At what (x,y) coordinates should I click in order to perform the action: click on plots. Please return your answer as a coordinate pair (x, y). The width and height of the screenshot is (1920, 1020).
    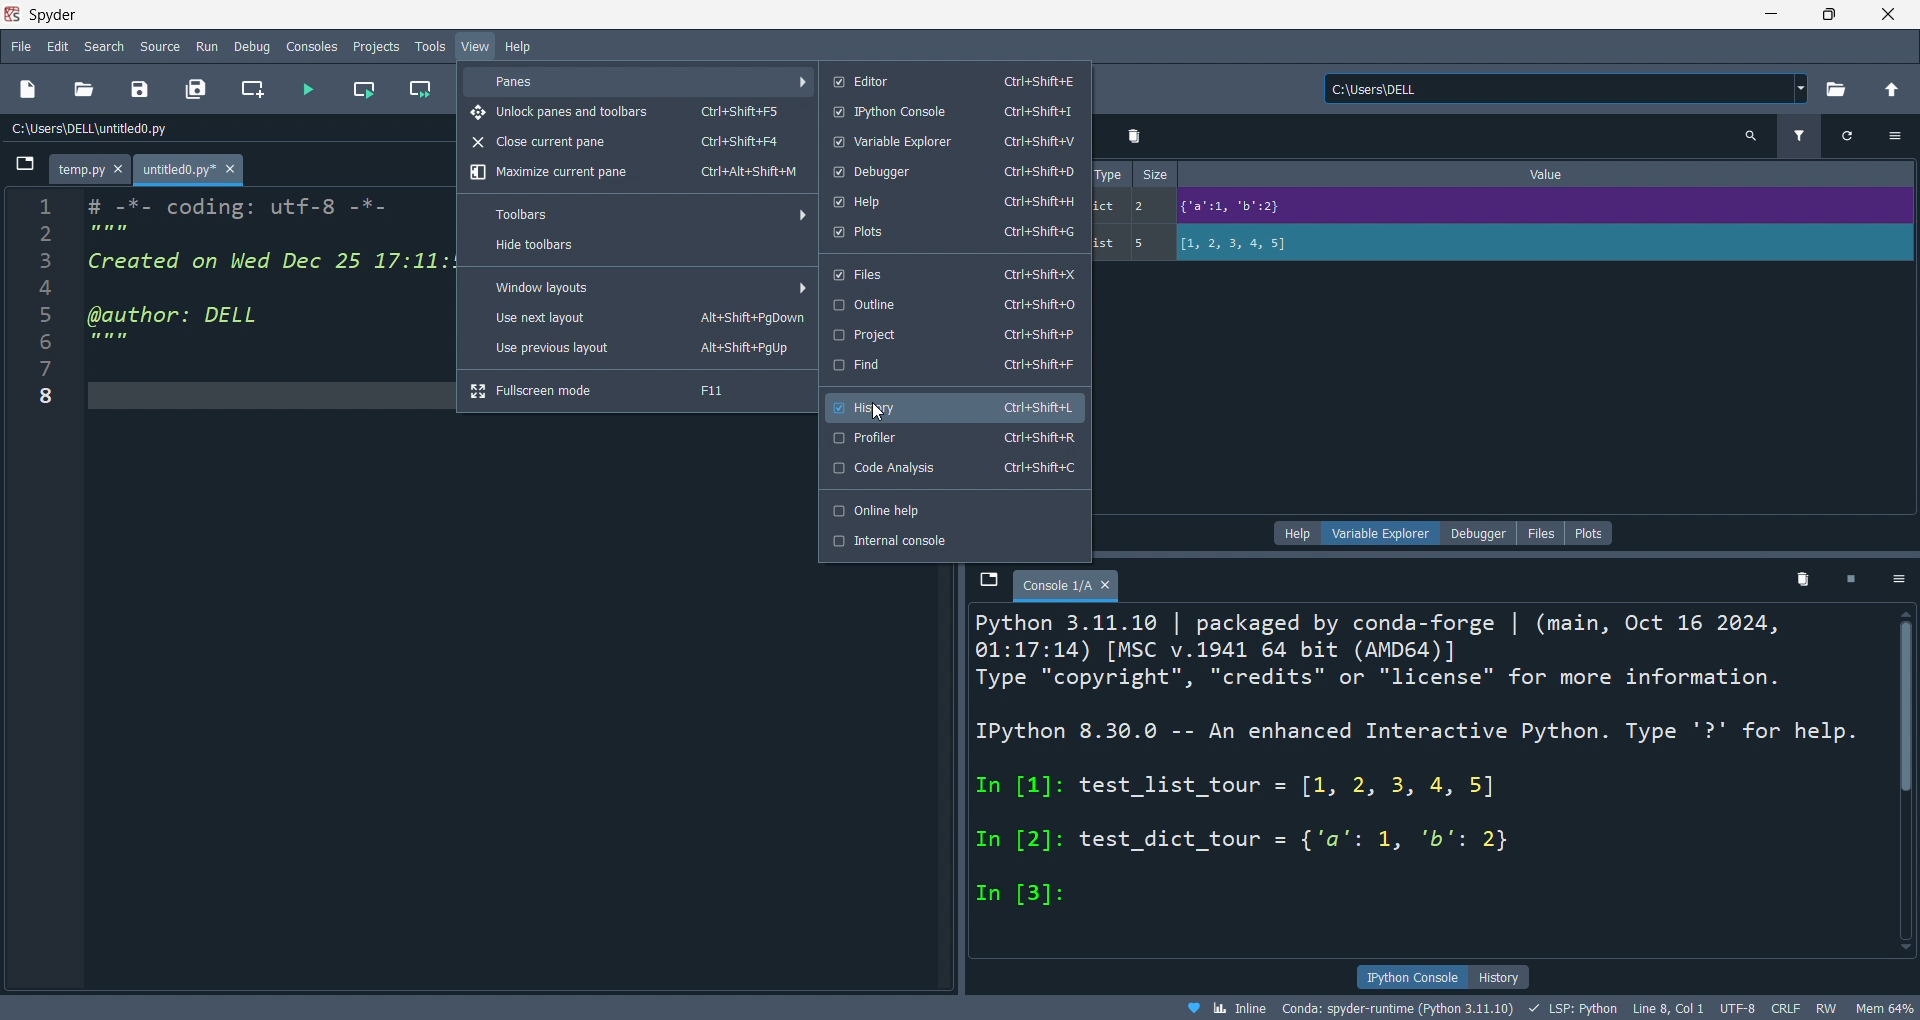
    Looking at the image, I should click on (950, 234).